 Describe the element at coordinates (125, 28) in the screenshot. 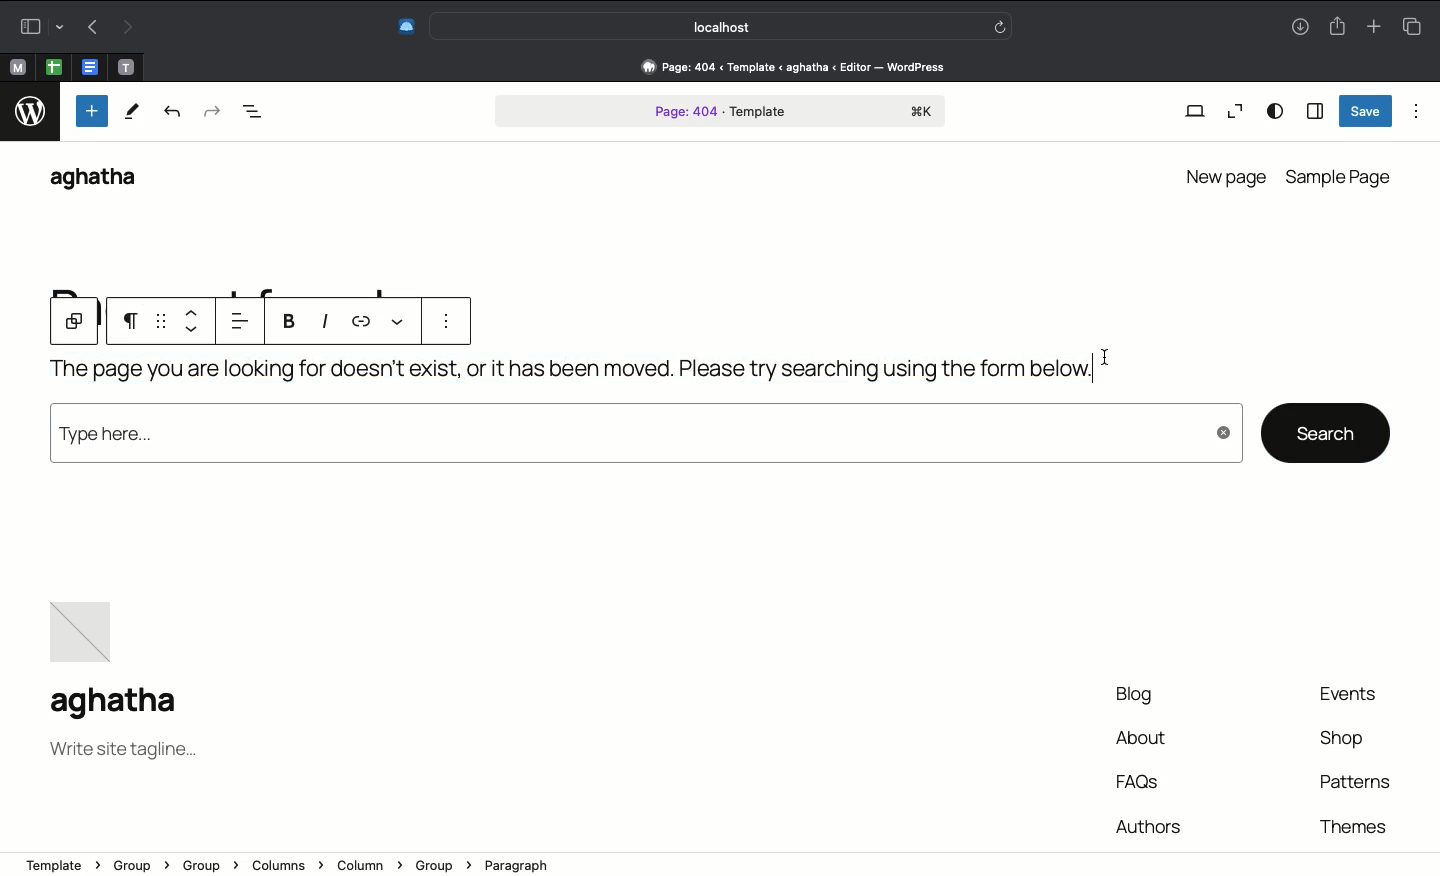

I see `Redo` at that location.